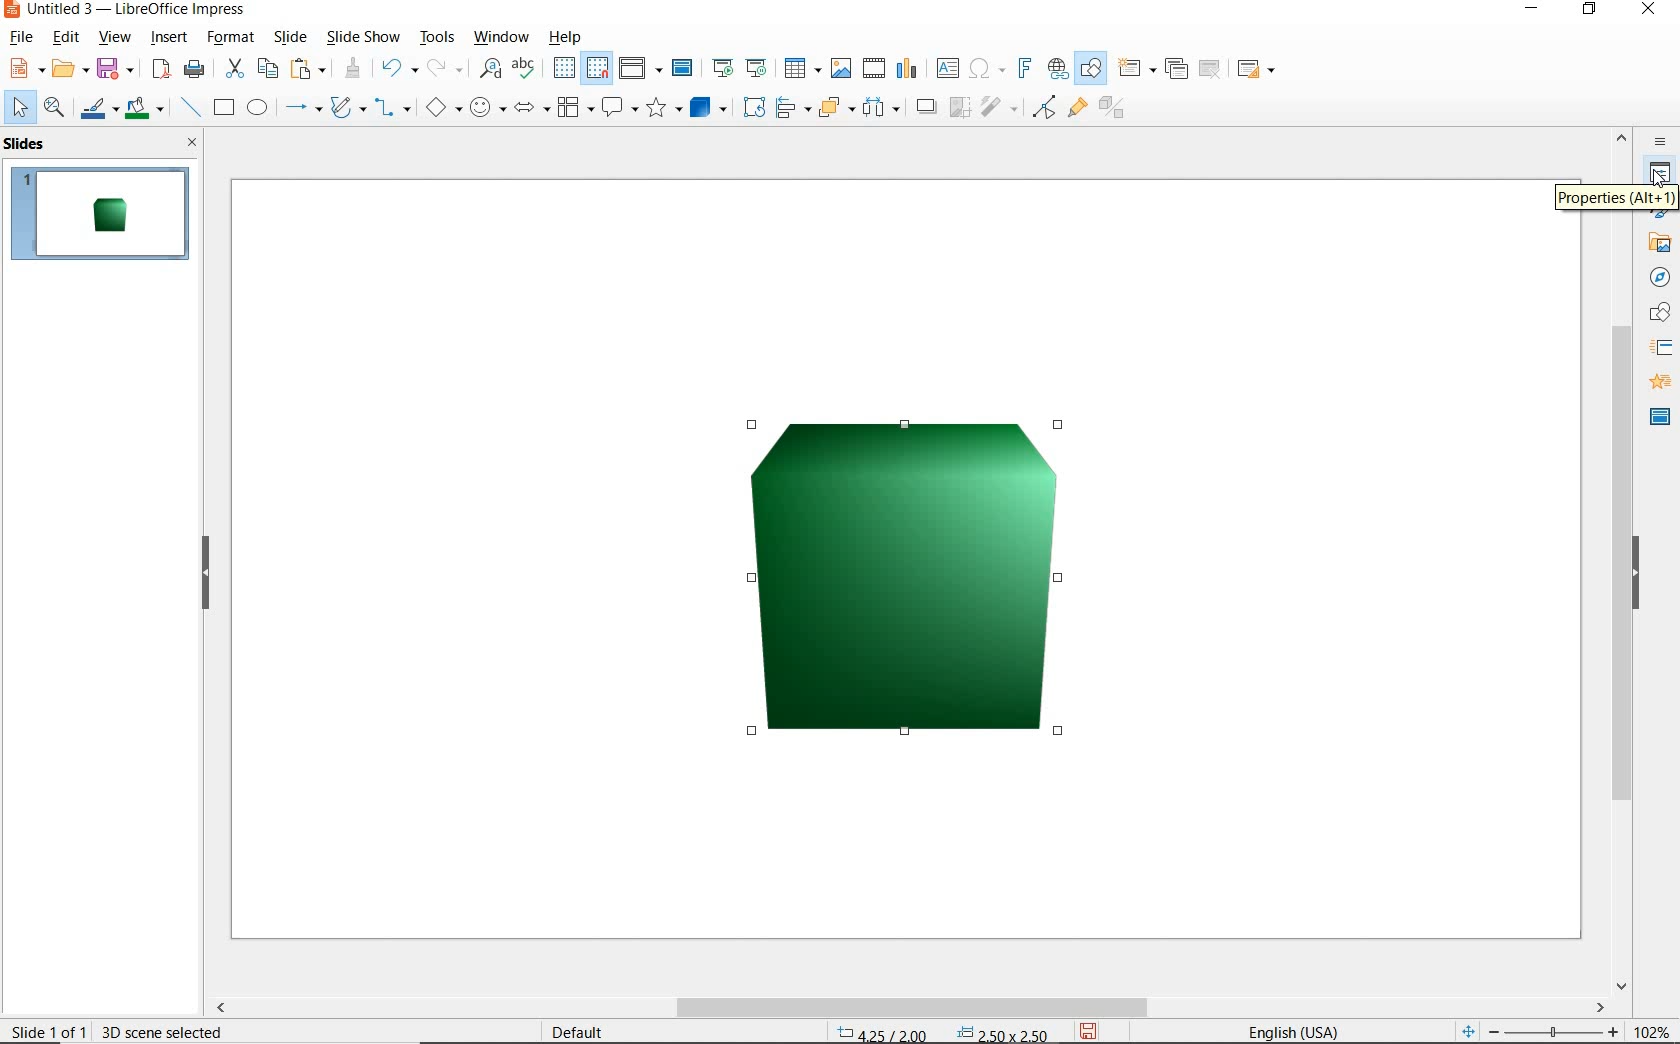 This screenshot has height=1044, width=1680. What do you see at coordinates (529, 68) in the screenshot?
I see `spelling` at bounding box center [529, 68].